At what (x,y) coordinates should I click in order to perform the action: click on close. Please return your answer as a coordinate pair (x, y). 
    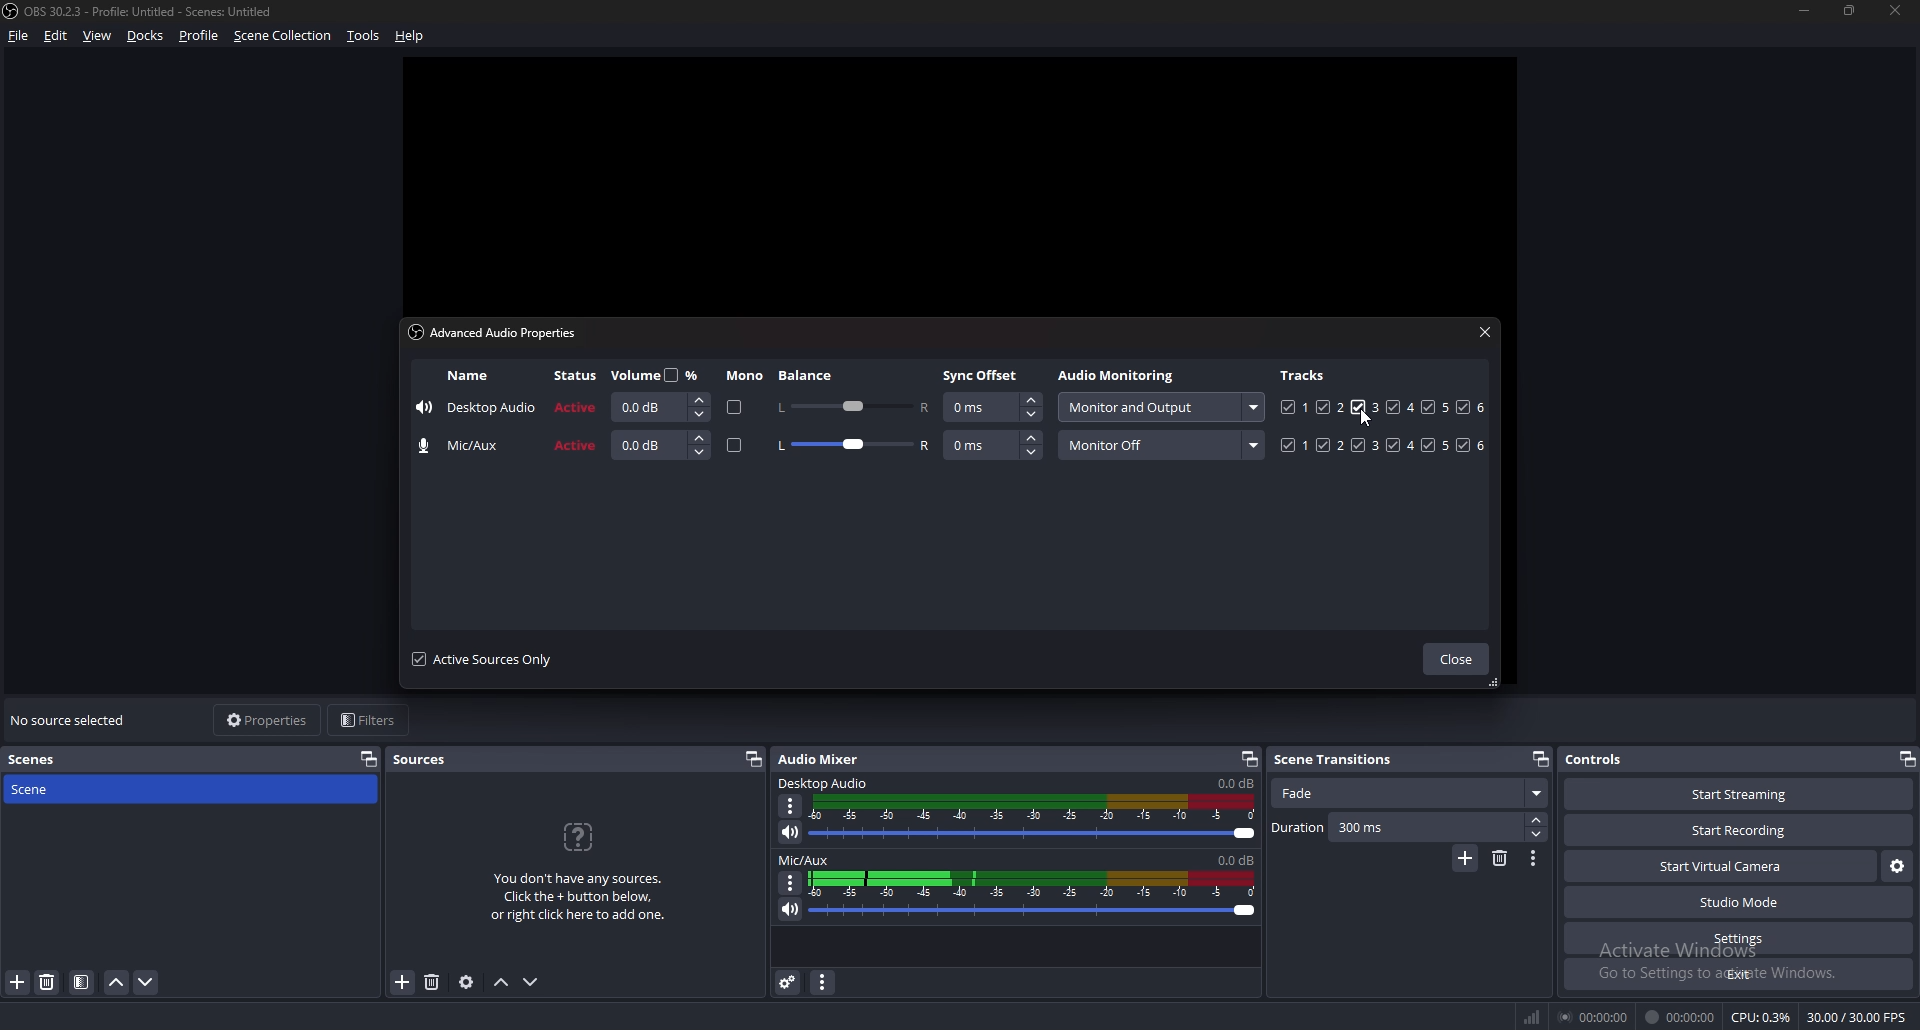
    Looking at the image, I should click on (1485, 331).